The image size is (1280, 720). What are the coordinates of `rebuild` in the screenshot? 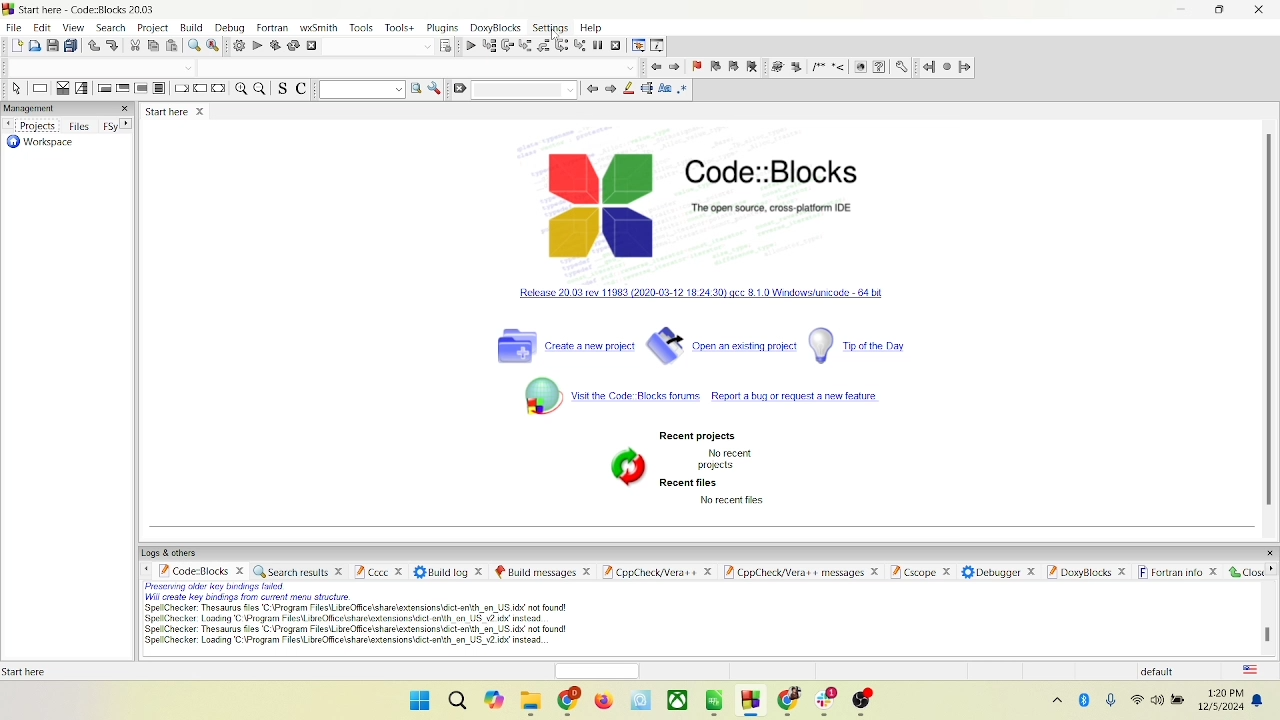 It's located at (295, 48).